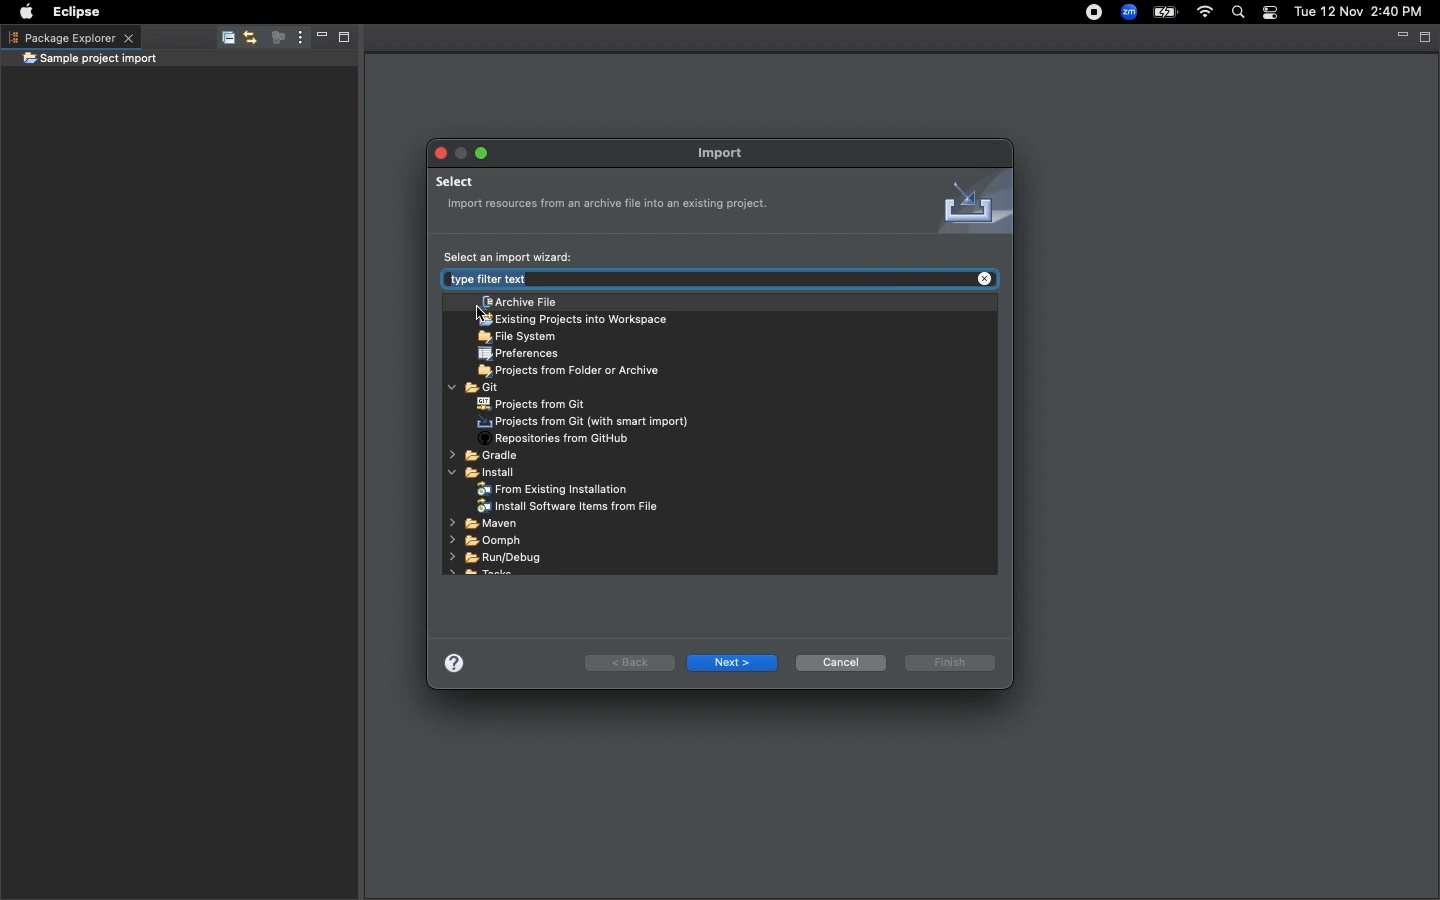 The height and width of the screenshot is (900, 1440). Describe the element at coordinates (730, 152) in the screenshot. I see `Import` at that location.